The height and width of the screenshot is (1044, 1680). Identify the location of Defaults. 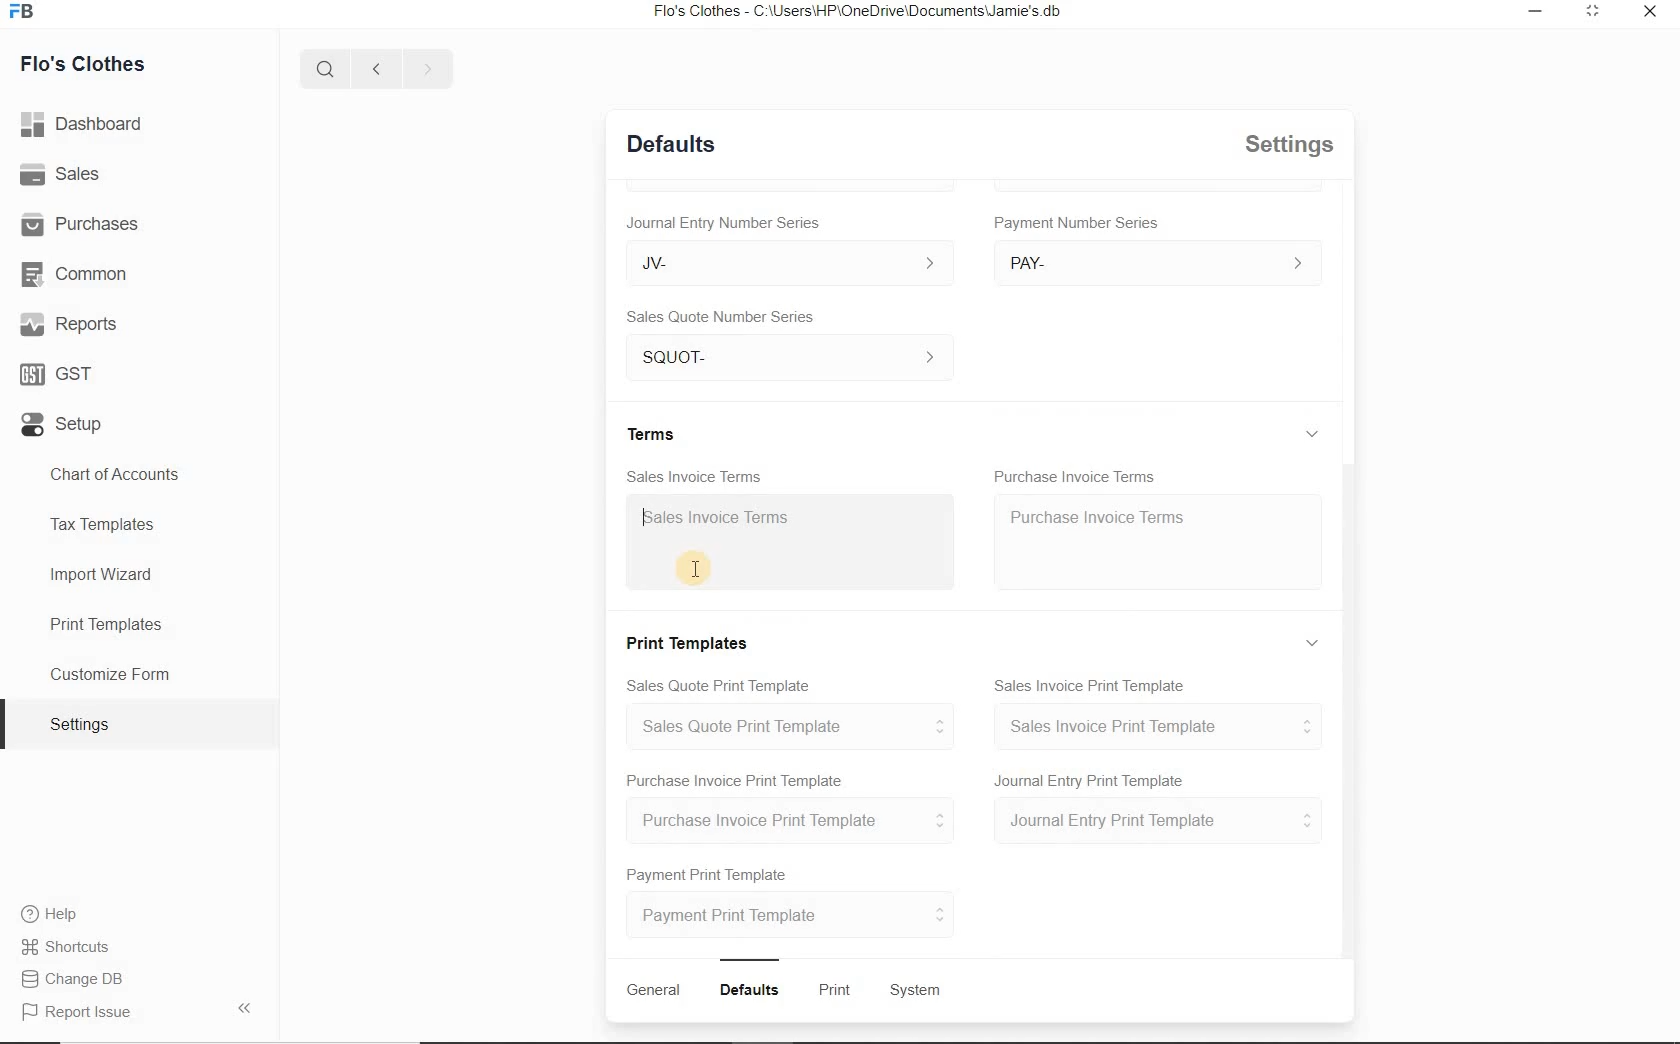
(749, 990).